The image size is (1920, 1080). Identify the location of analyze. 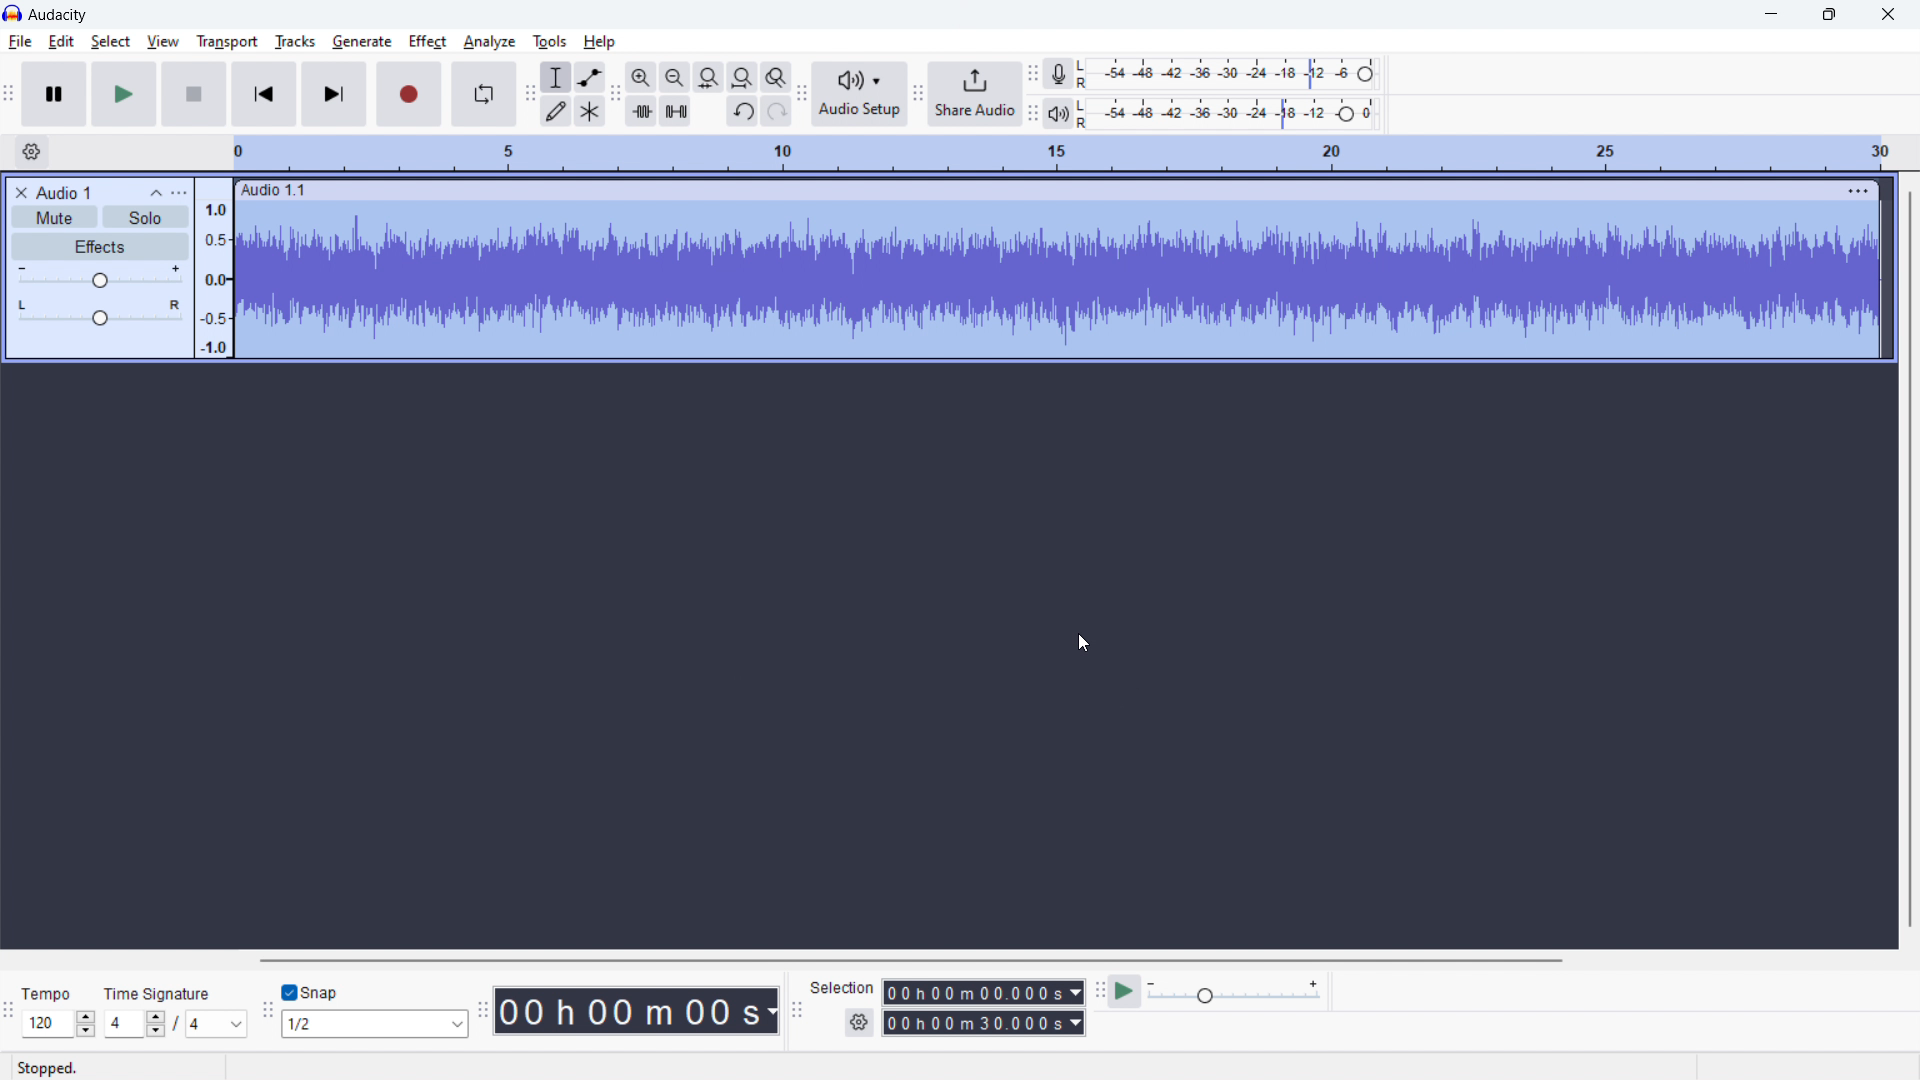
(489, 41).